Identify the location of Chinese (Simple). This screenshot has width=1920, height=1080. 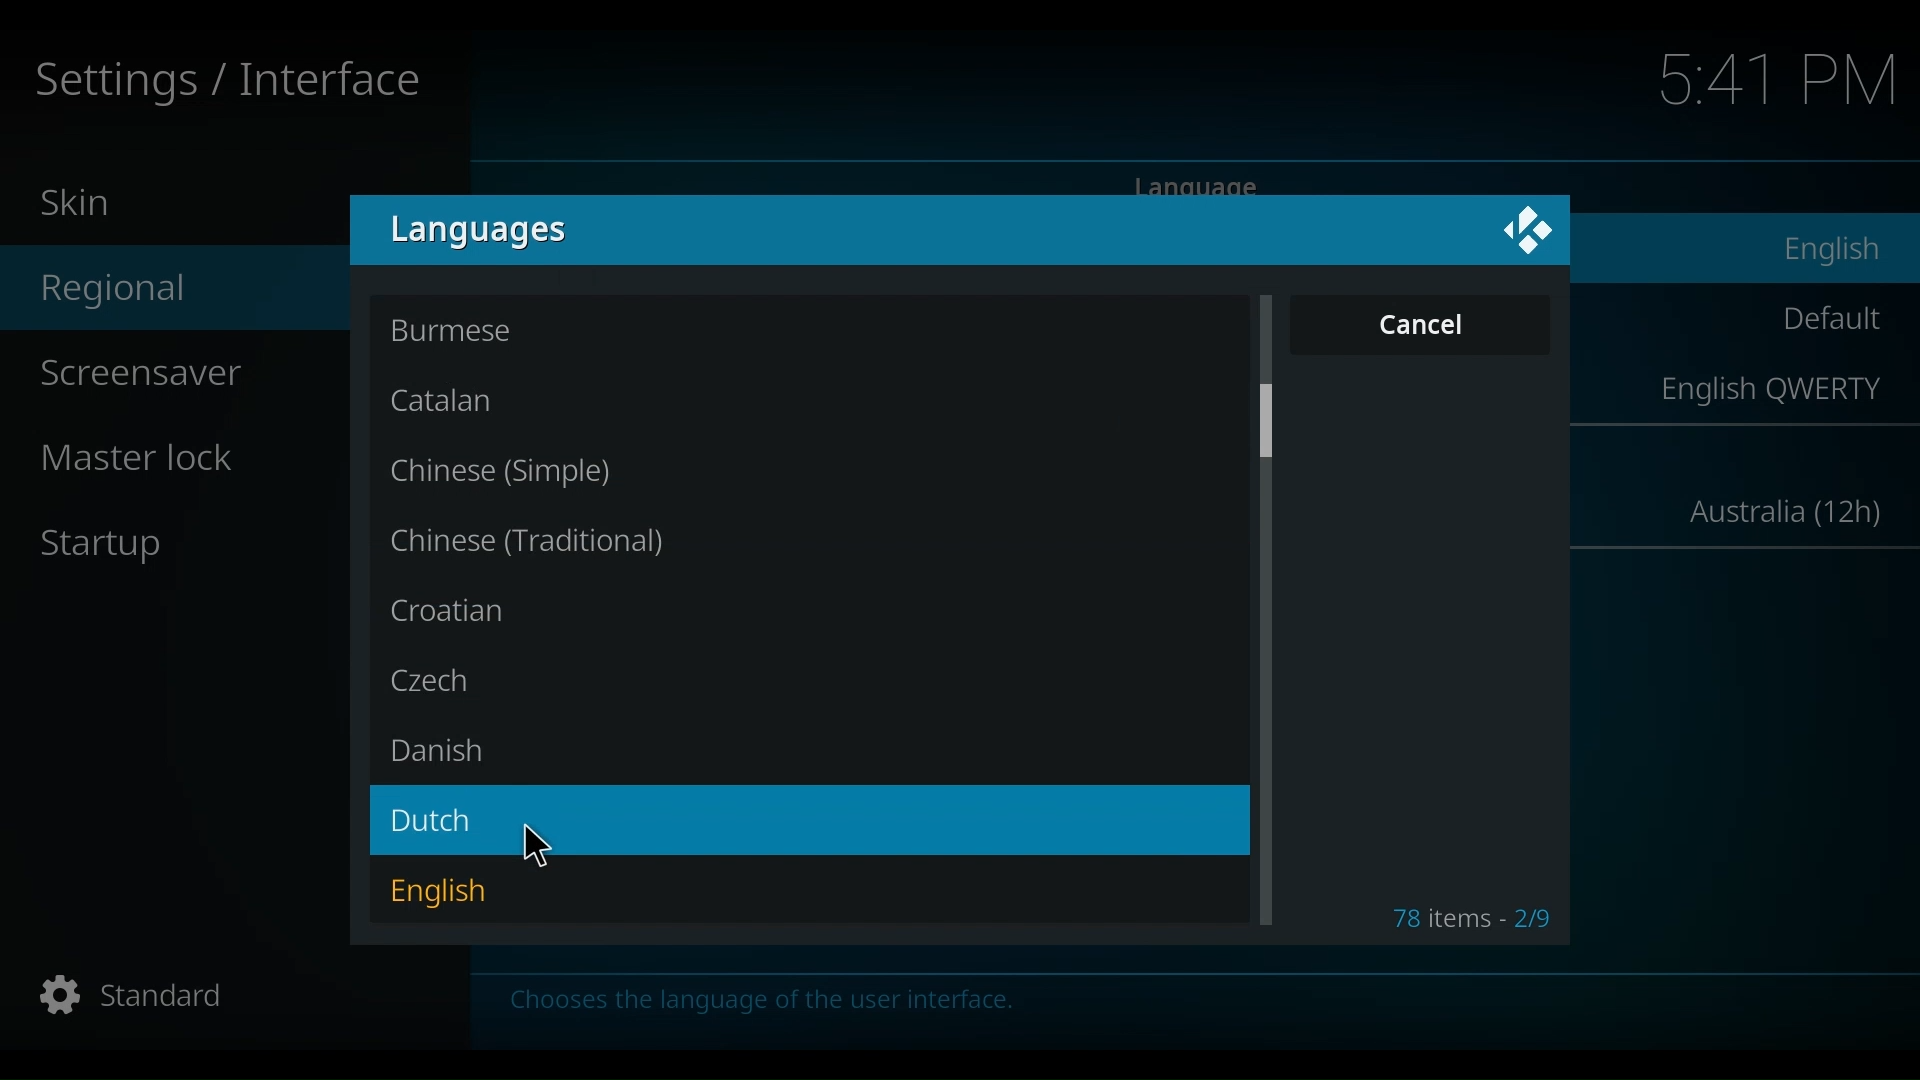
(503, 470).